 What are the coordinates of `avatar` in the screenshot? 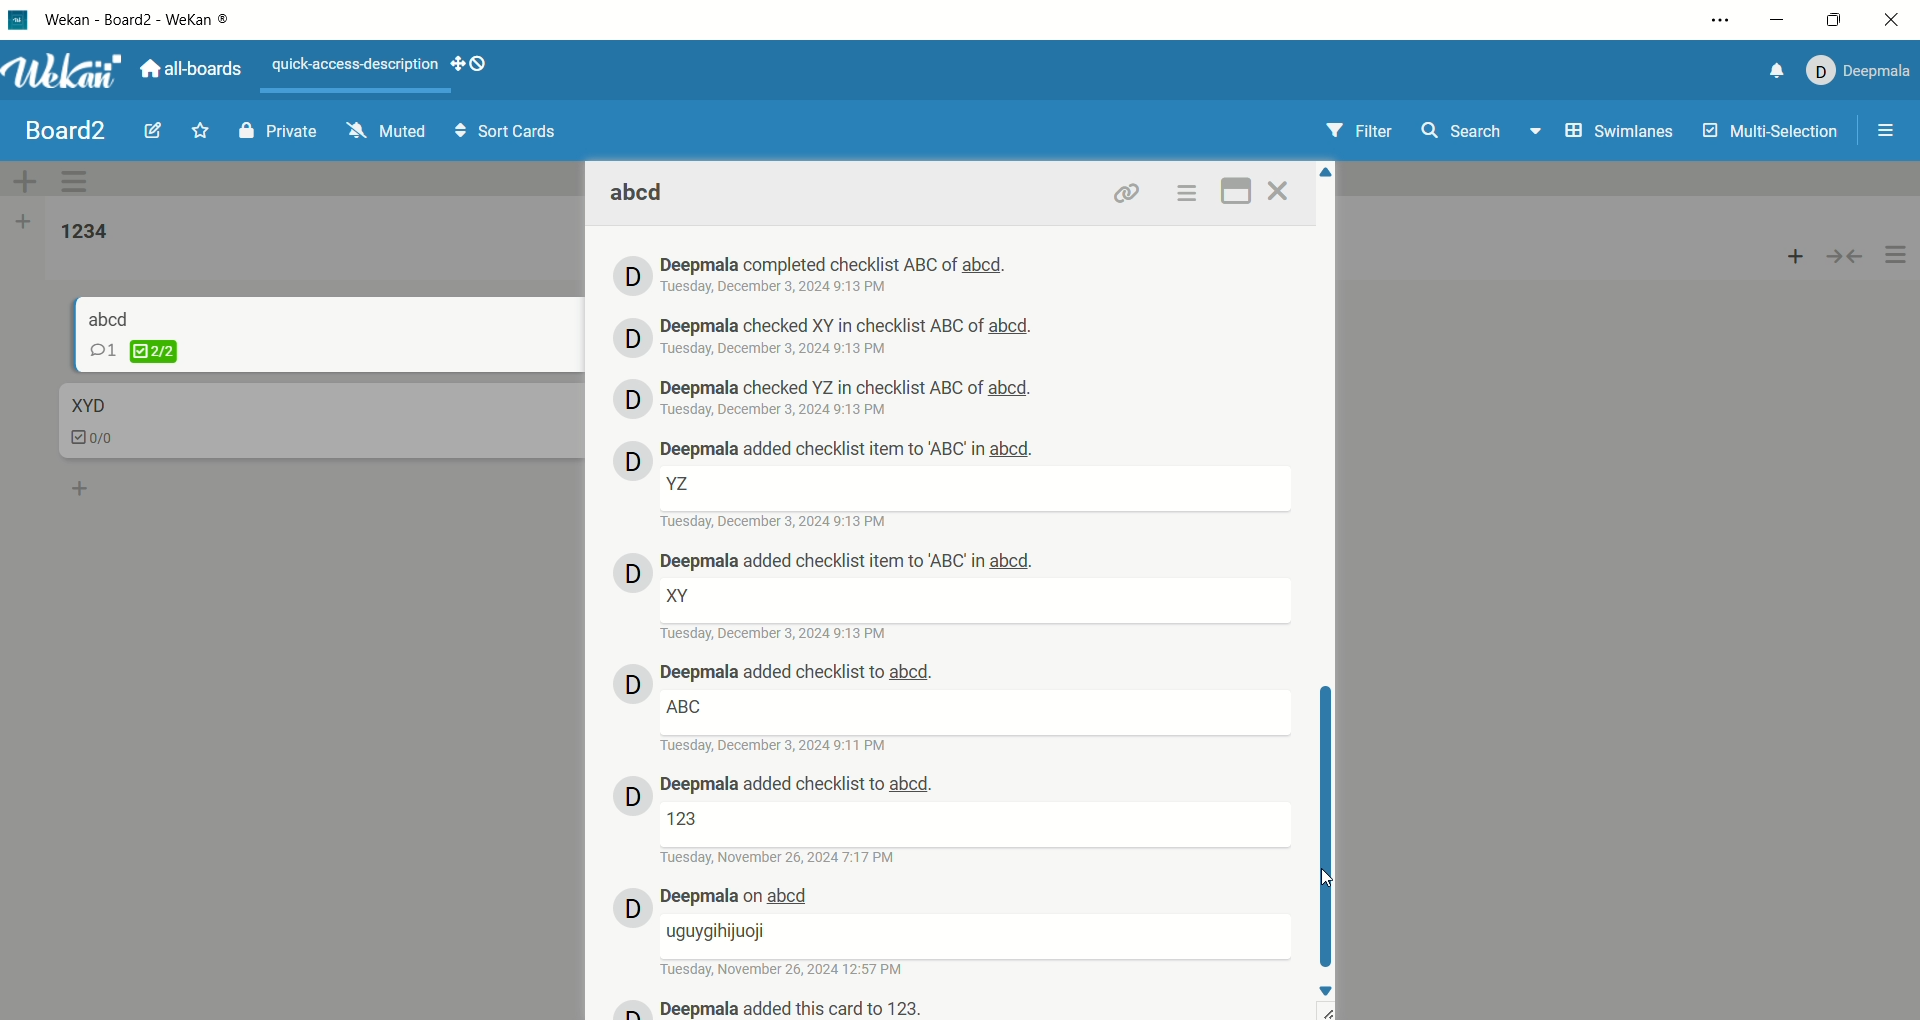 It's located at (632, 798).